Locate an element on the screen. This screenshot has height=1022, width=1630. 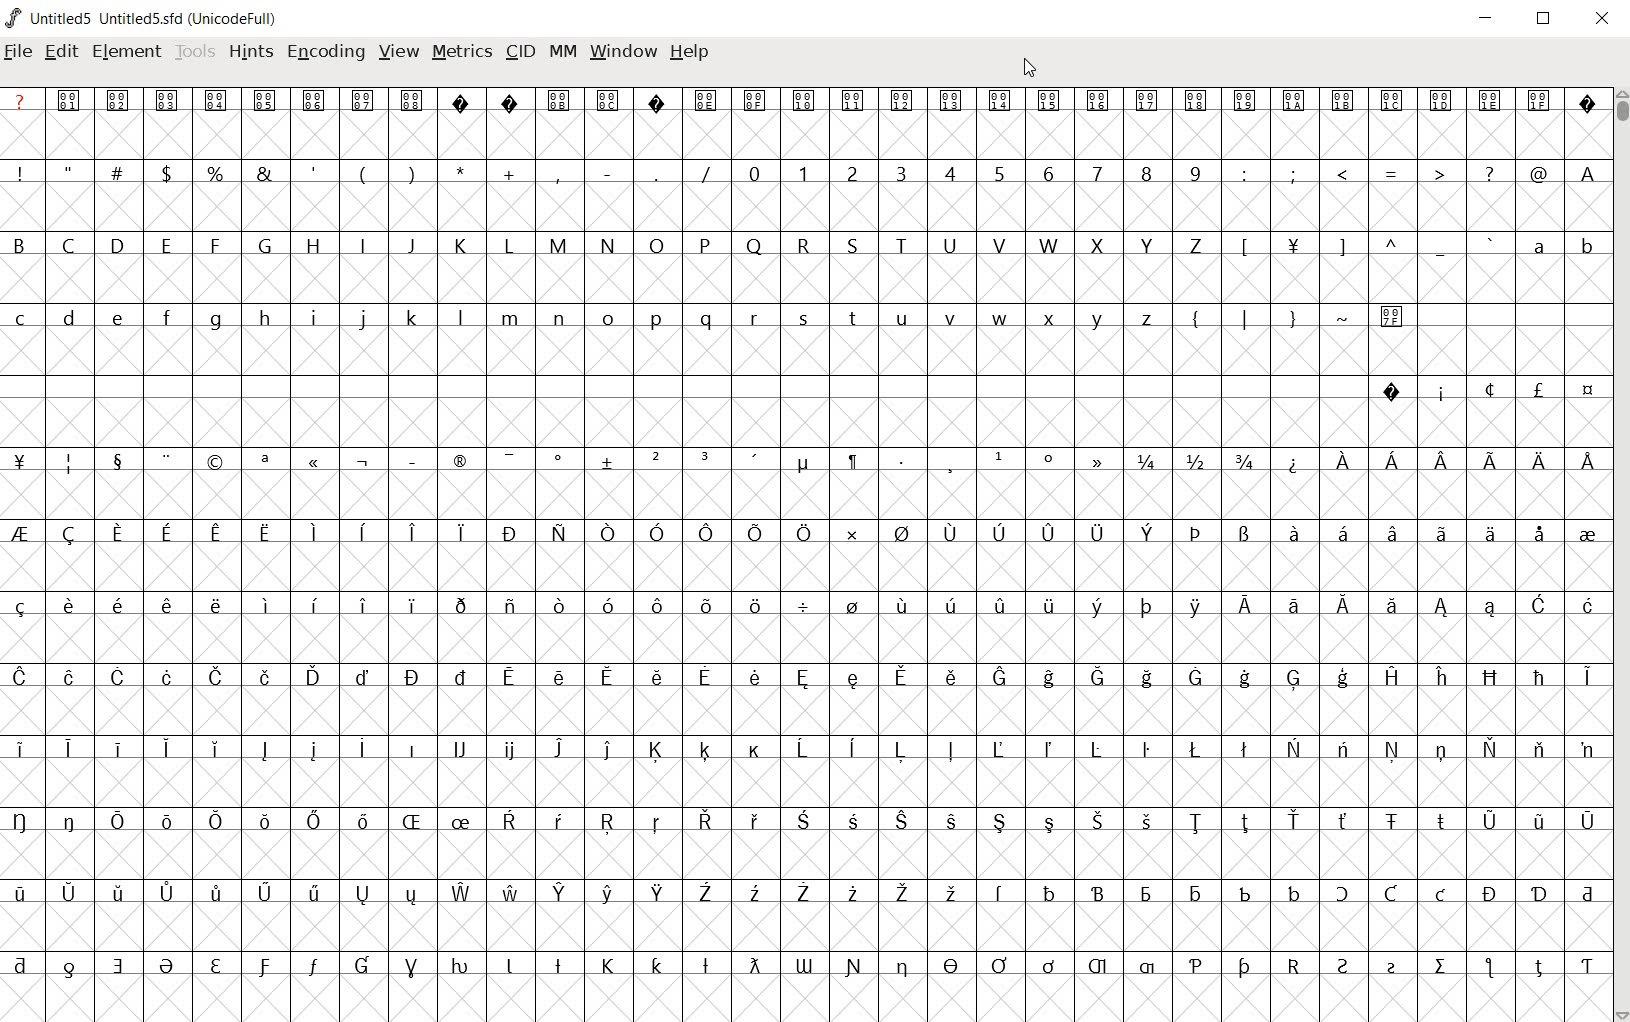
Symbol is located at coordinates (901, 753).